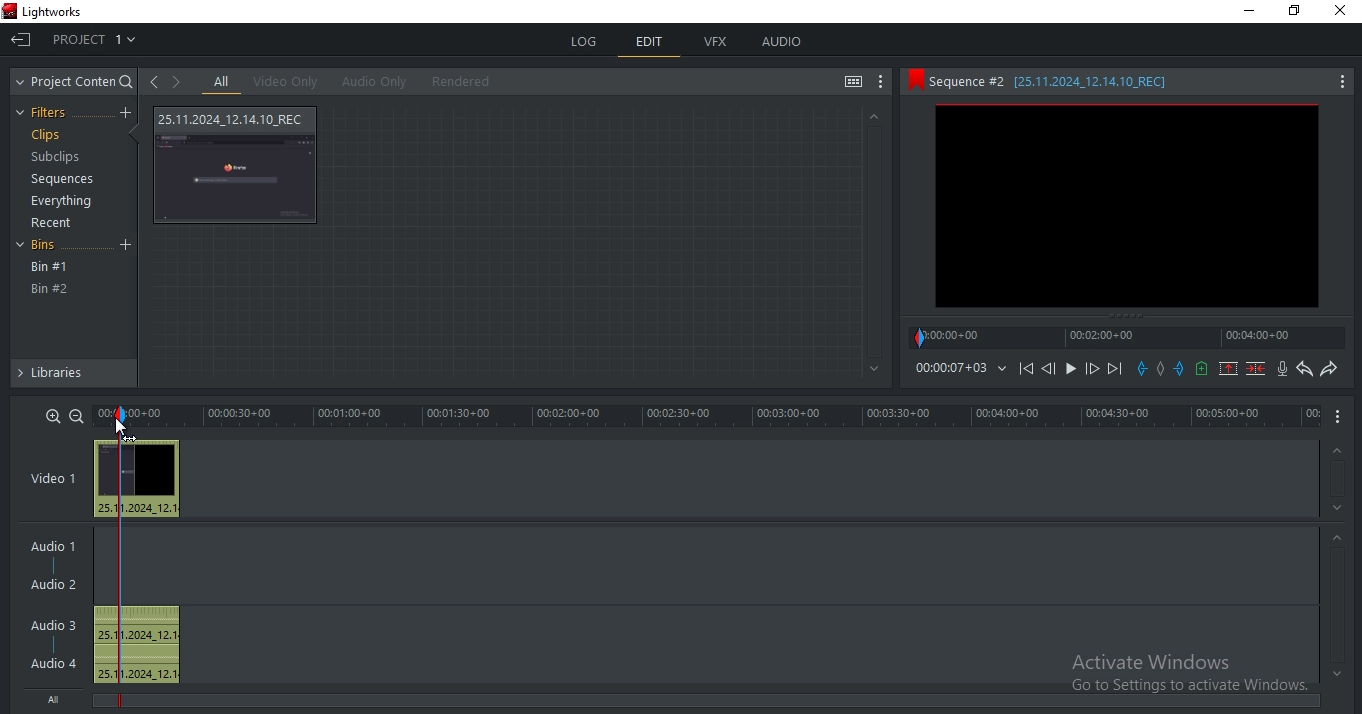 This screenshot has width=1362, height=714. I want to click on zoom in, so click(54, 415).